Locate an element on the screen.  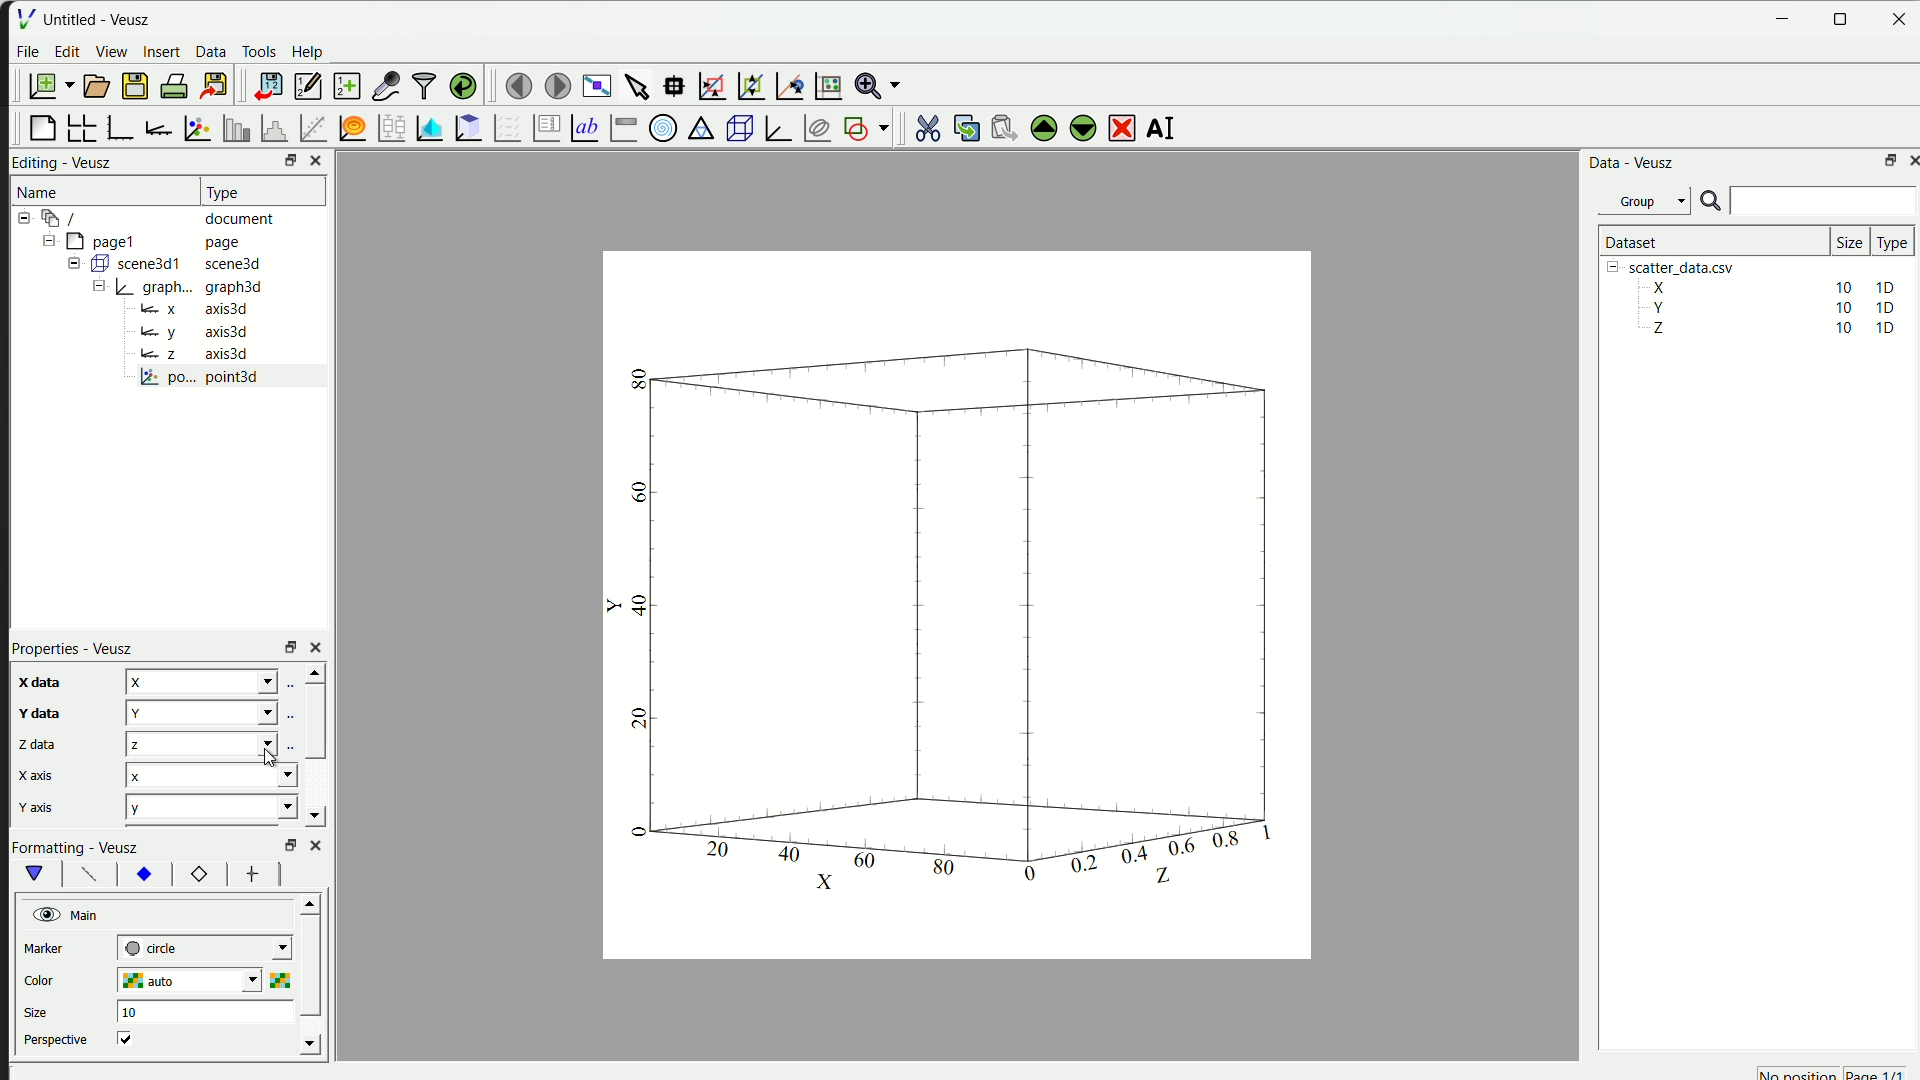
x axis is located at coordinates (37, 775).